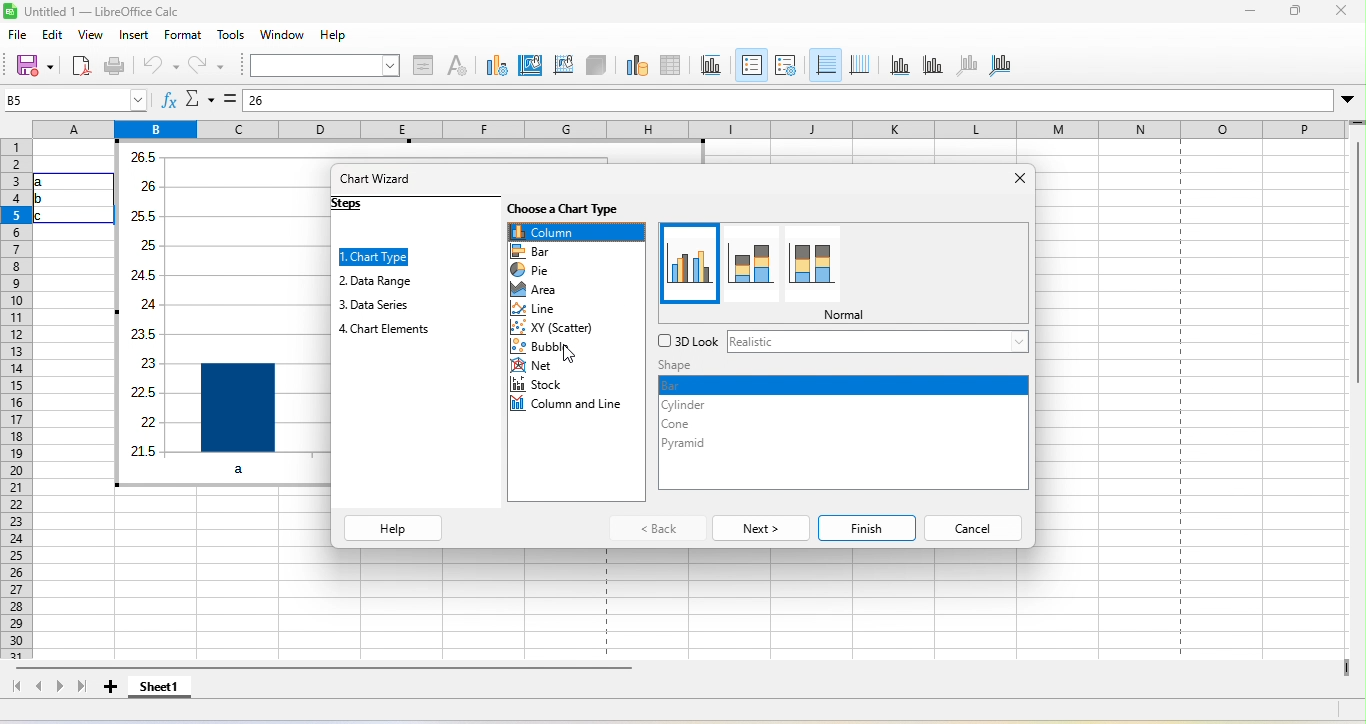 Image resolution: width=1366 pixels, height=724 pixels. What do you see at coordinates (380, 256) in the screenshot?
I see `chart type` at bounding box center [380, 256].